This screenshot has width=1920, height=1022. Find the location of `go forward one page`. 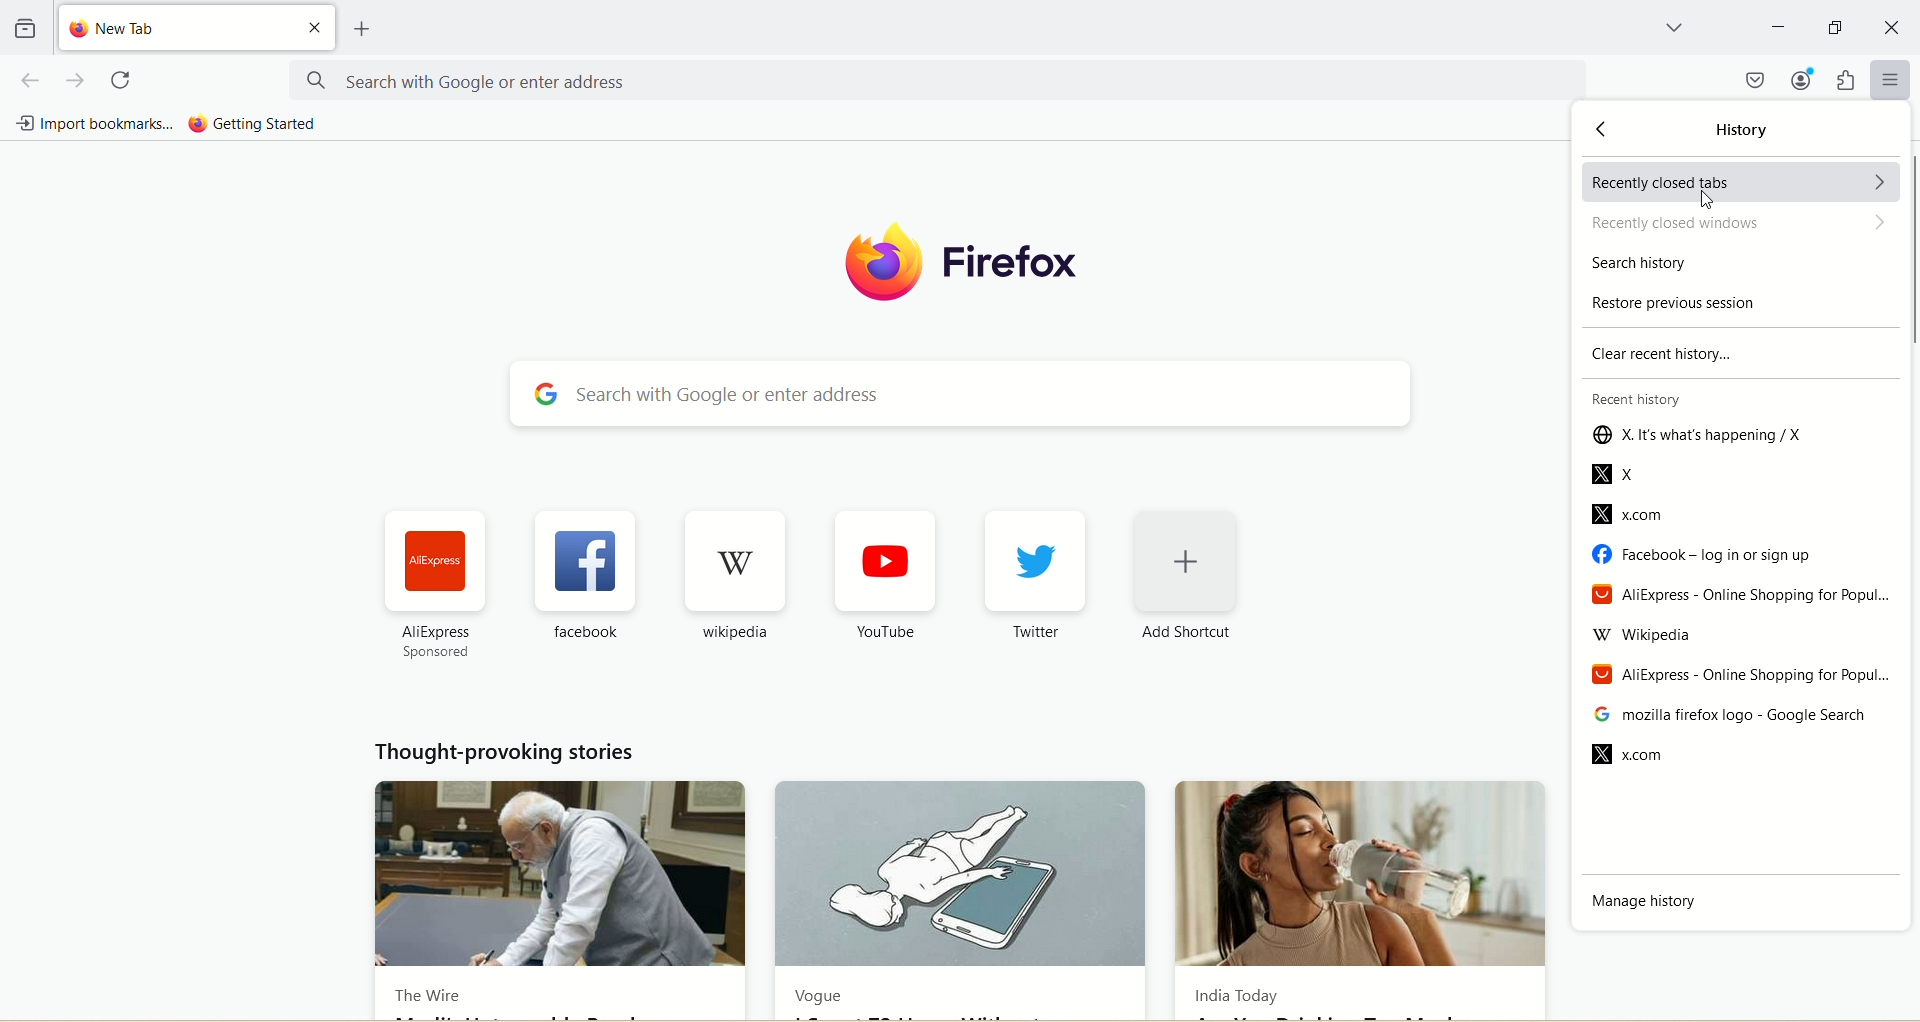

go forward one page is located at coordinates (74, 81).